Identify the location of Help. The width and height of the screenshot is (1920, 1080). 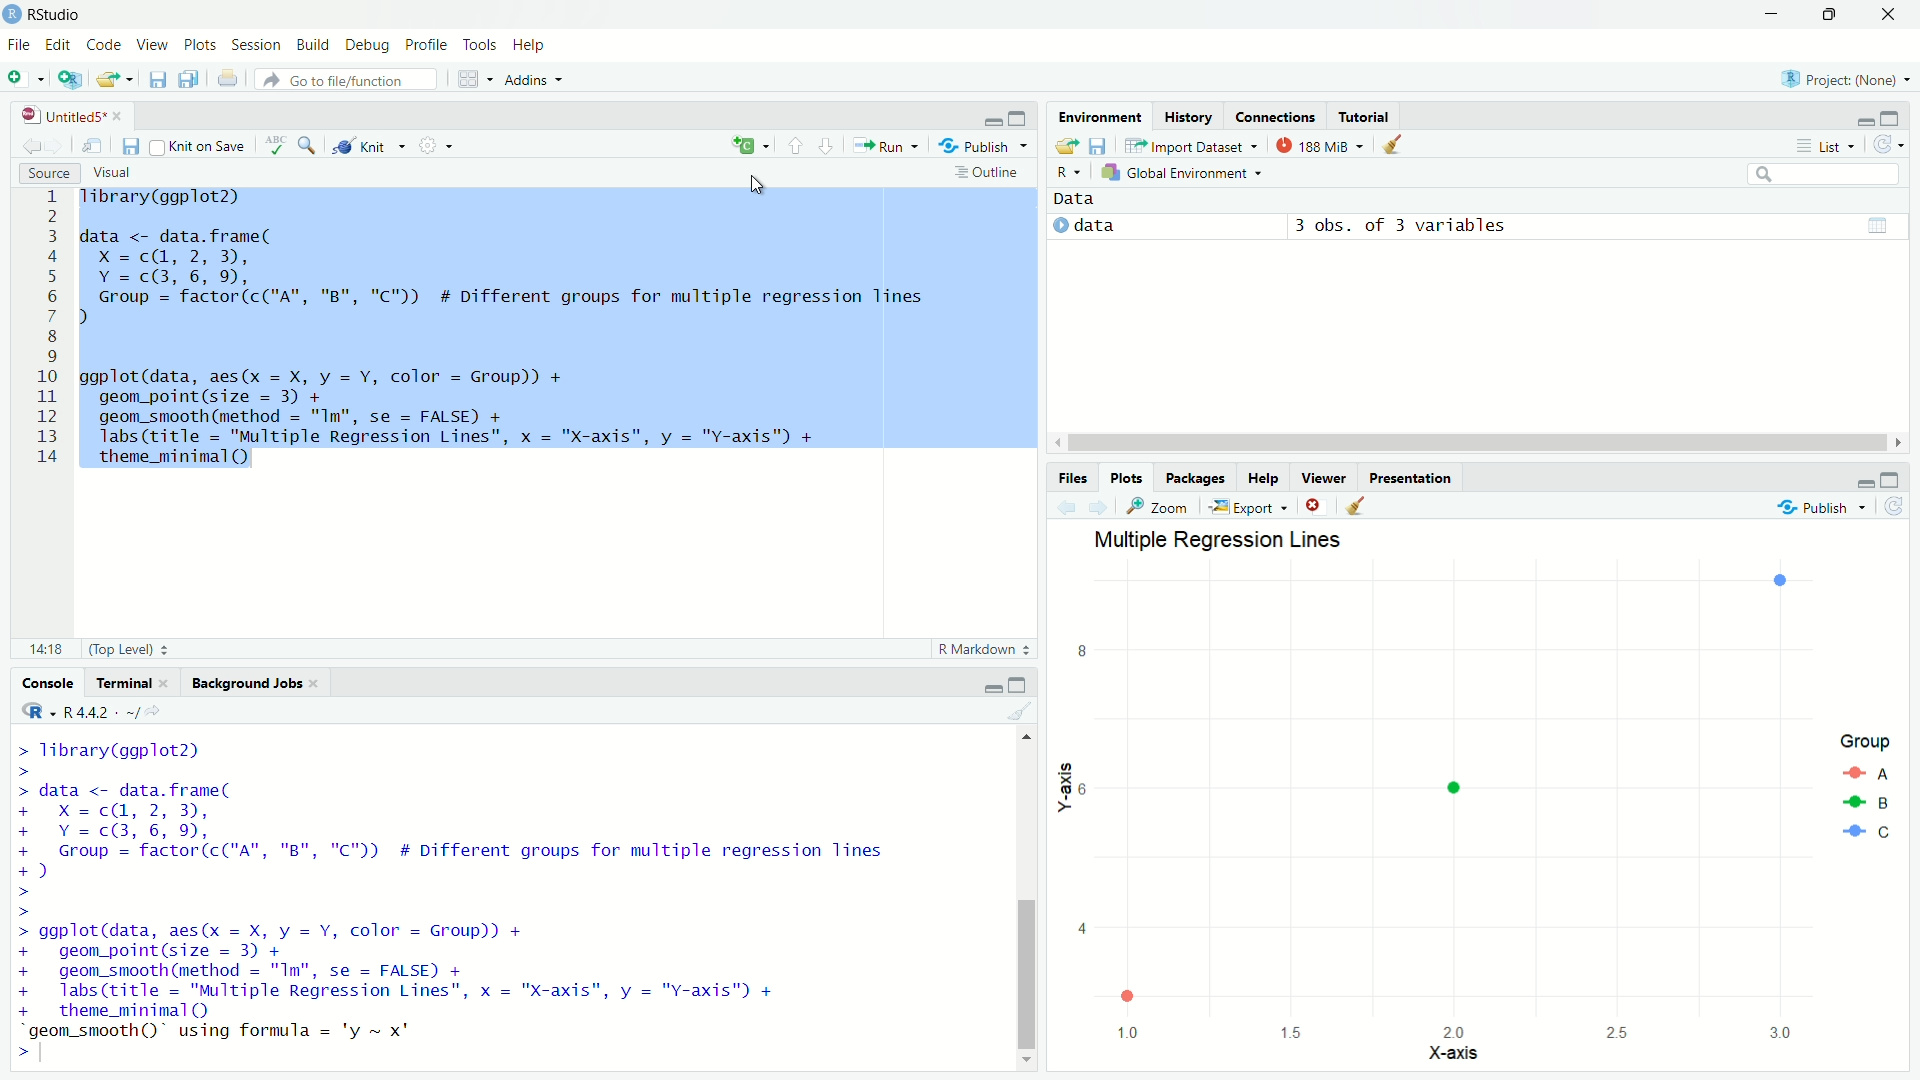
(536, 44).